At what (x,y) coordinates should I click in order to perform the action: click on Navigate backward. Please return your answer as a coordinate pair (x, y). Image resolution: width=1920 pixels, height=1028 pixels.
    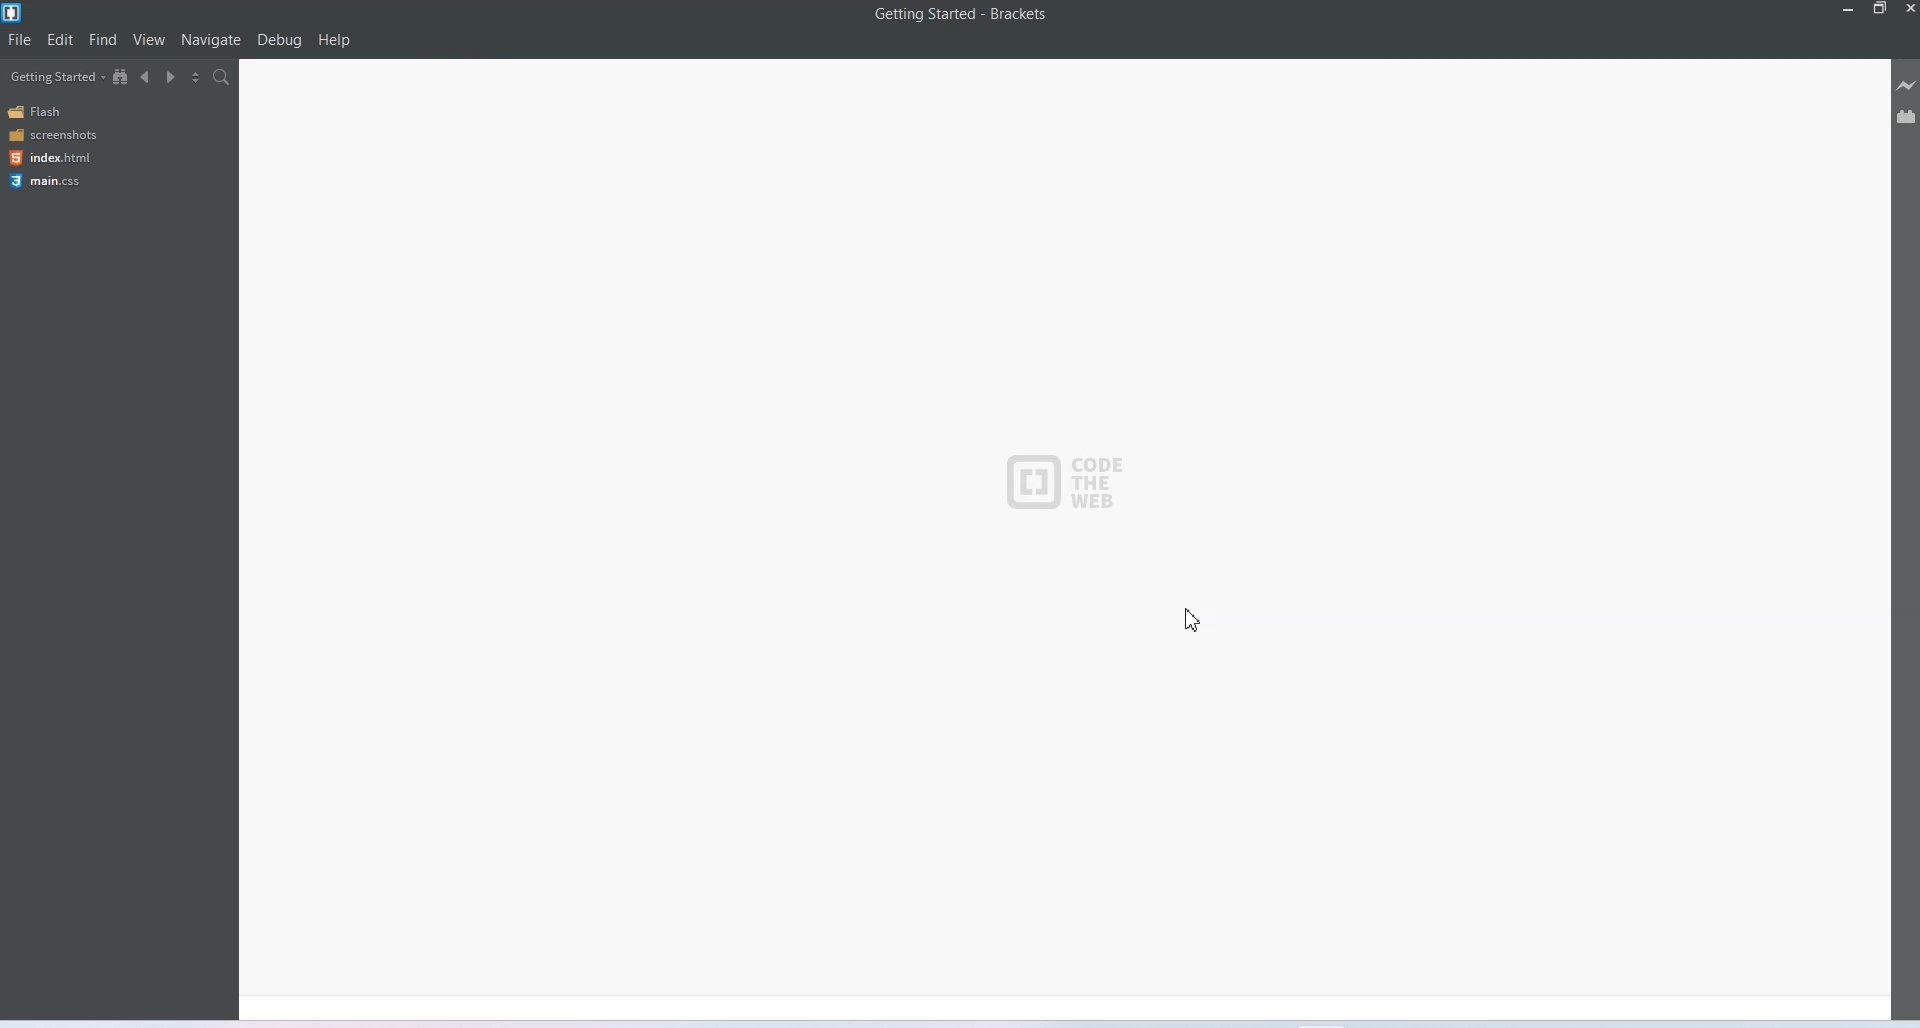
    Looking at the image, I should click on (146, 77).